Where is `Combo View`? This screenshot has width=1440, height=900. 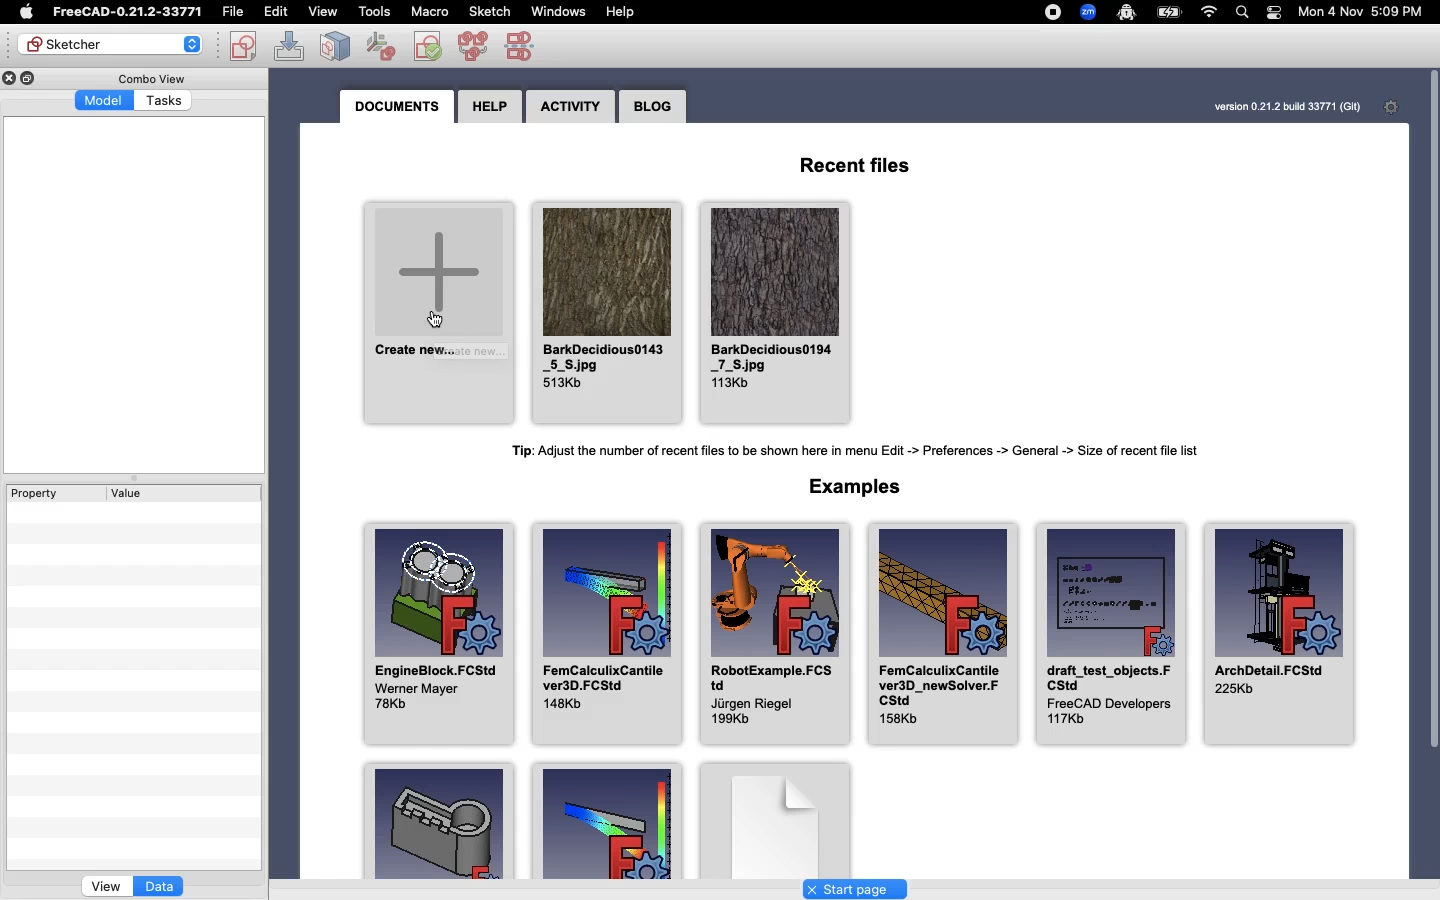
Combo View is located at coordinates (152, 78).